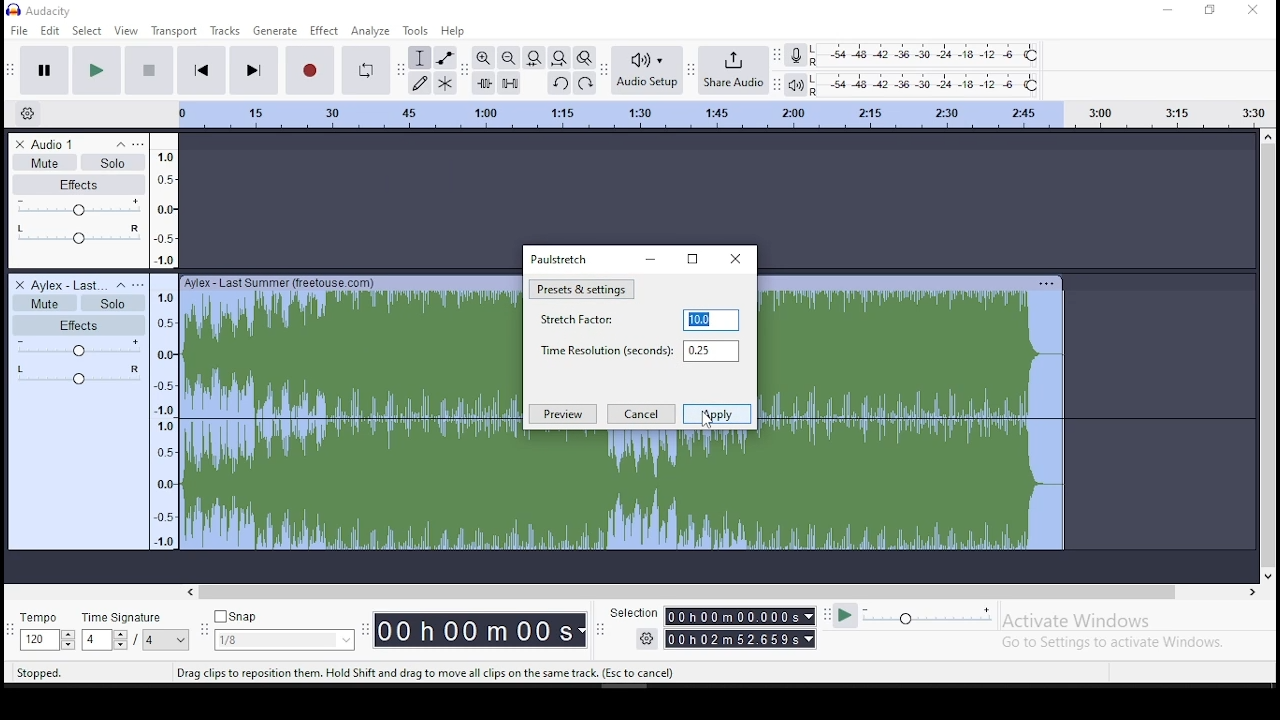  Describe the element at coordinates (253, 71) in the screenshot. I see `skip to end` at that location.